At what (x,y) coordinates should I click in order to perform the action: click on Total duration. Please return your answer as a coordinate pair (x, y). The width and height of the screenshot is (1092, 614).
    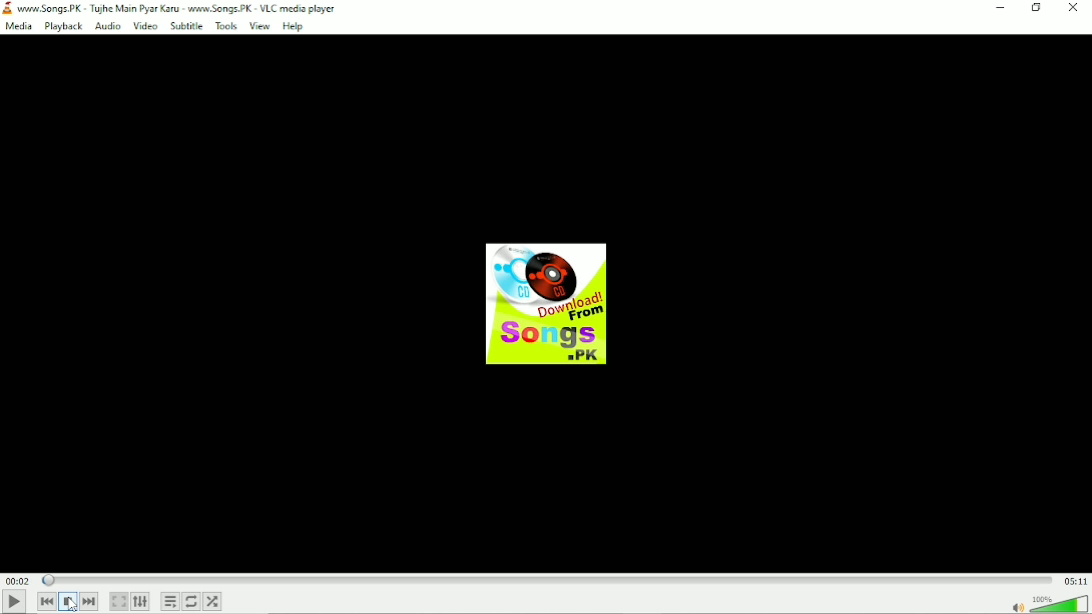
    Looking at the image, I should click on (1076, 581).